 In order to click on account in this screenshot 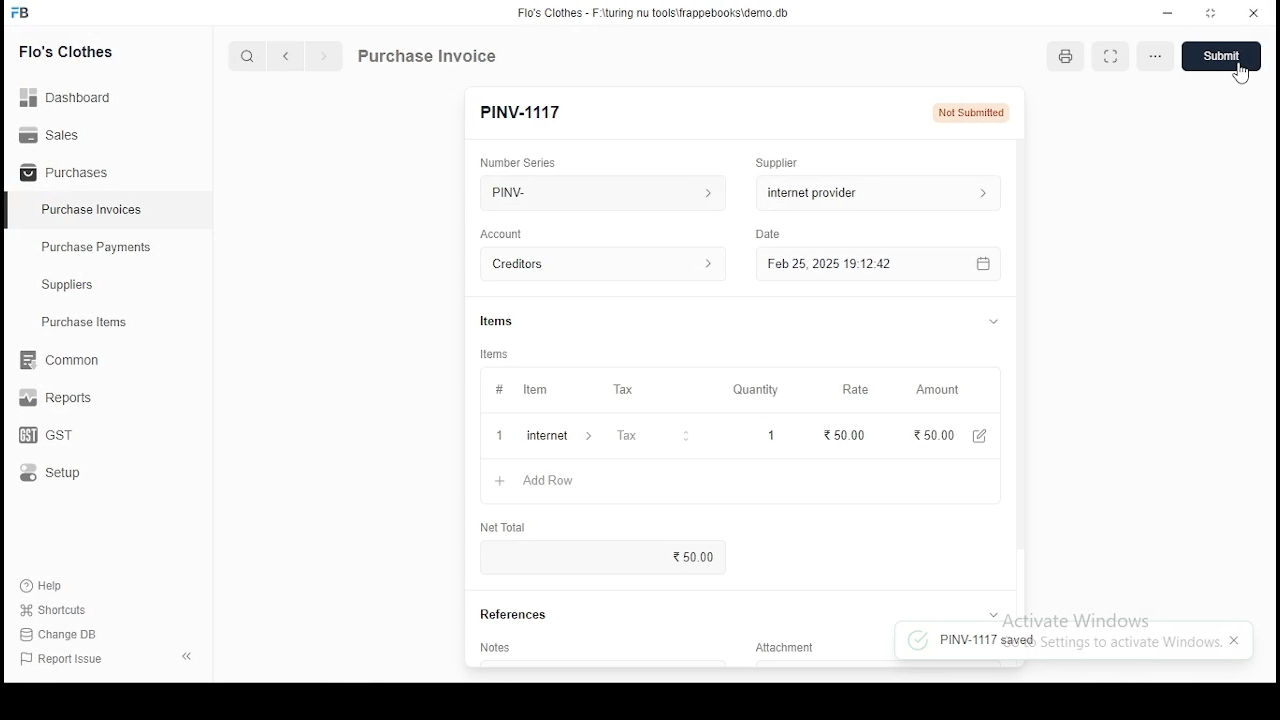, I will do `click(604, 265)`.